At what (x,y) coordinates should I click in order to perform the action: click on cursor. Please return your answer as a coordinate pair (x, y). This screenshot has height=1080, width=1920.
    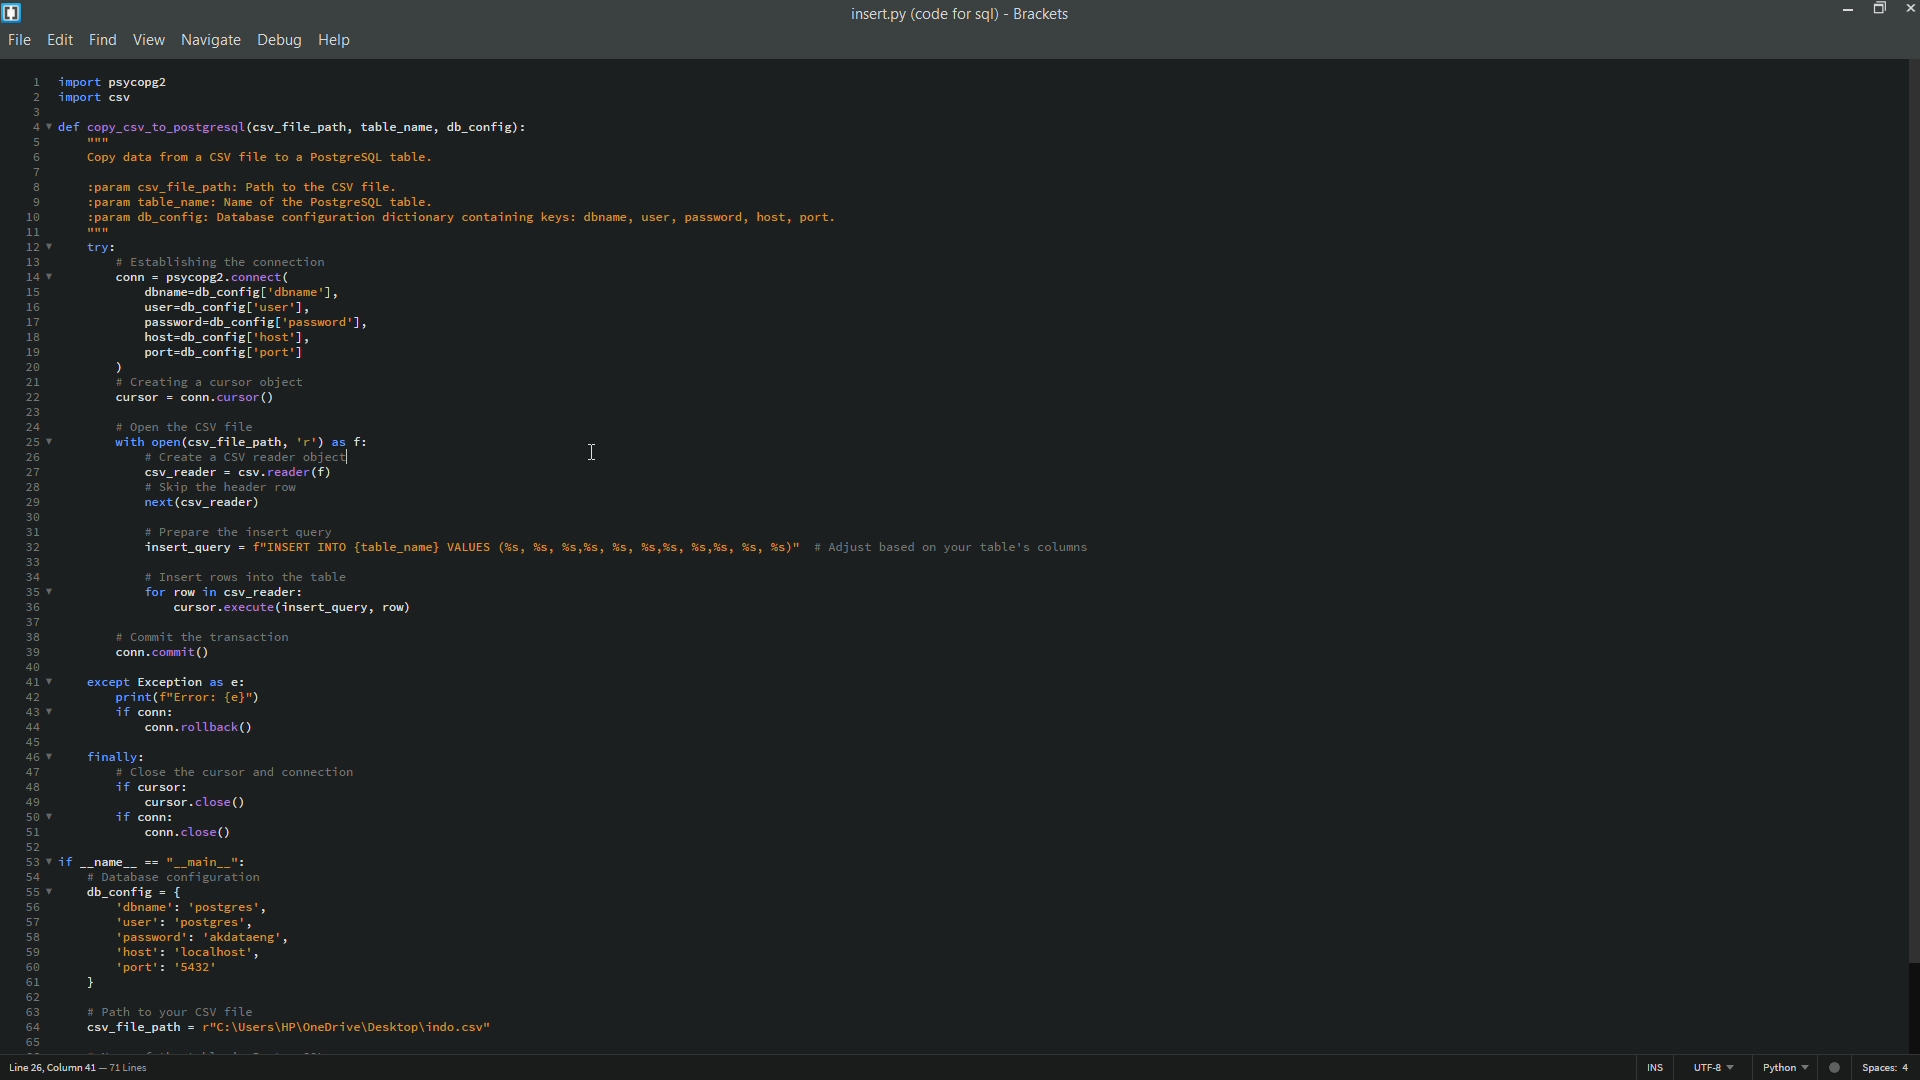
    Looking at the image, I should click on (597, 454).